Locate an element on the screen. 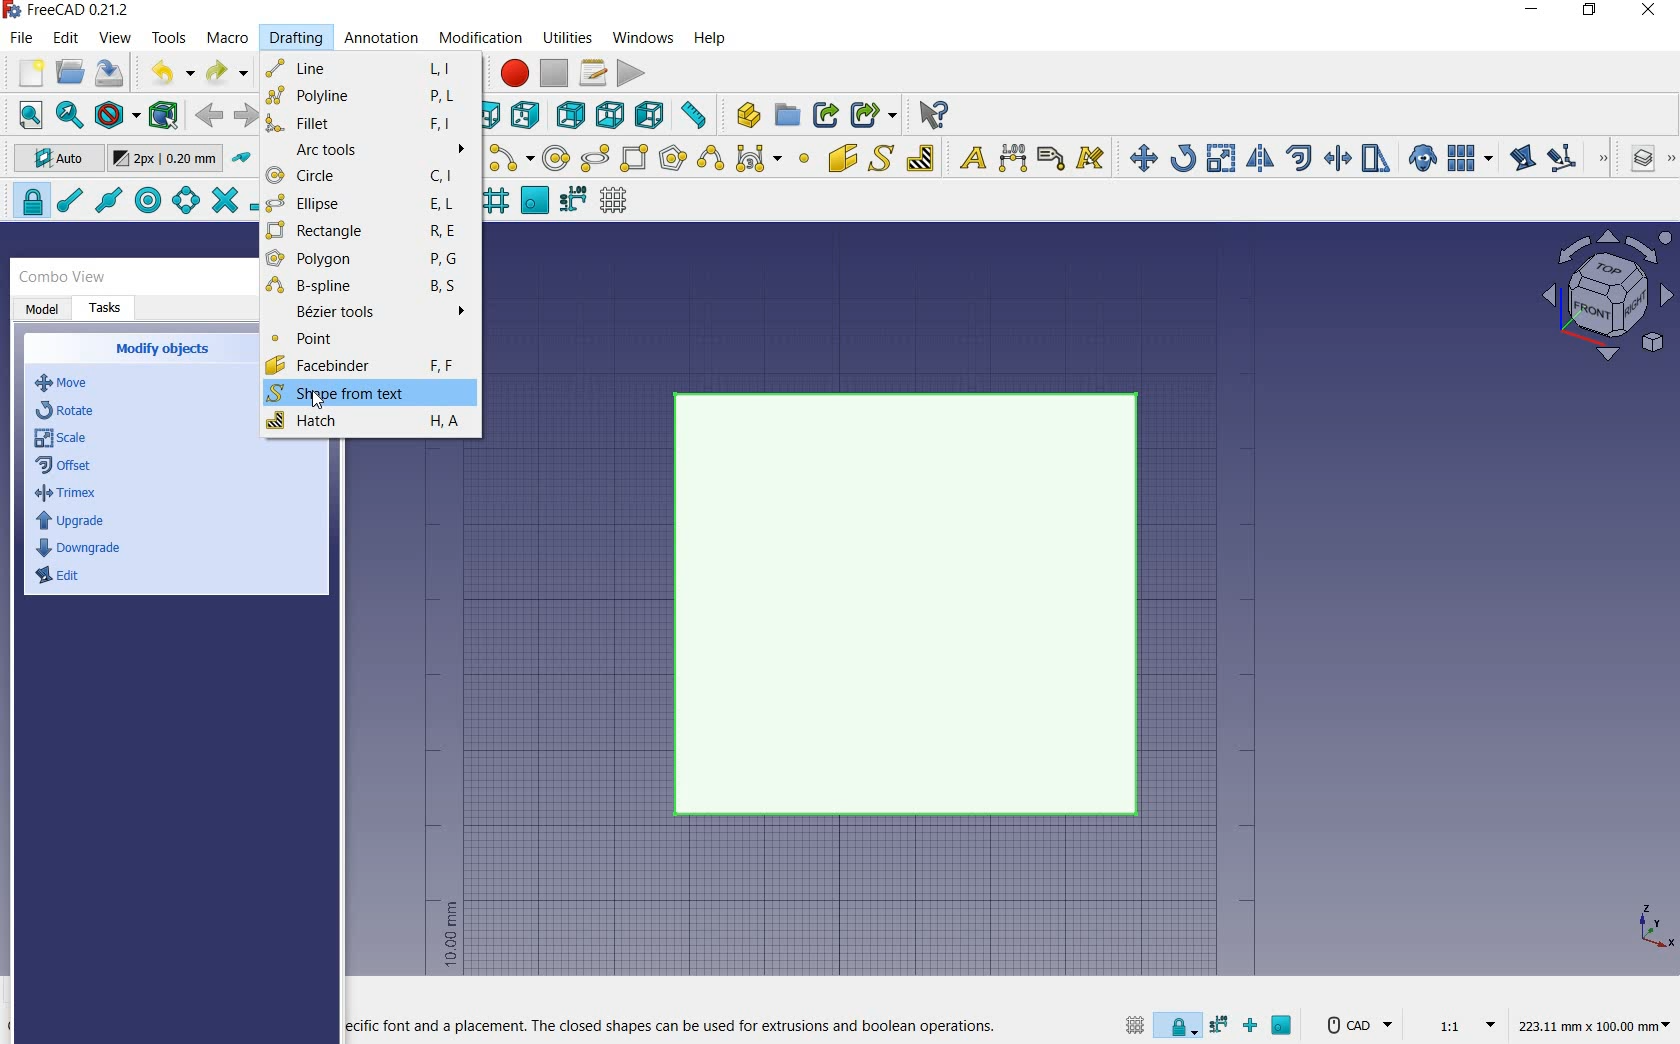  arc tools is located at coordinates (511, 159).